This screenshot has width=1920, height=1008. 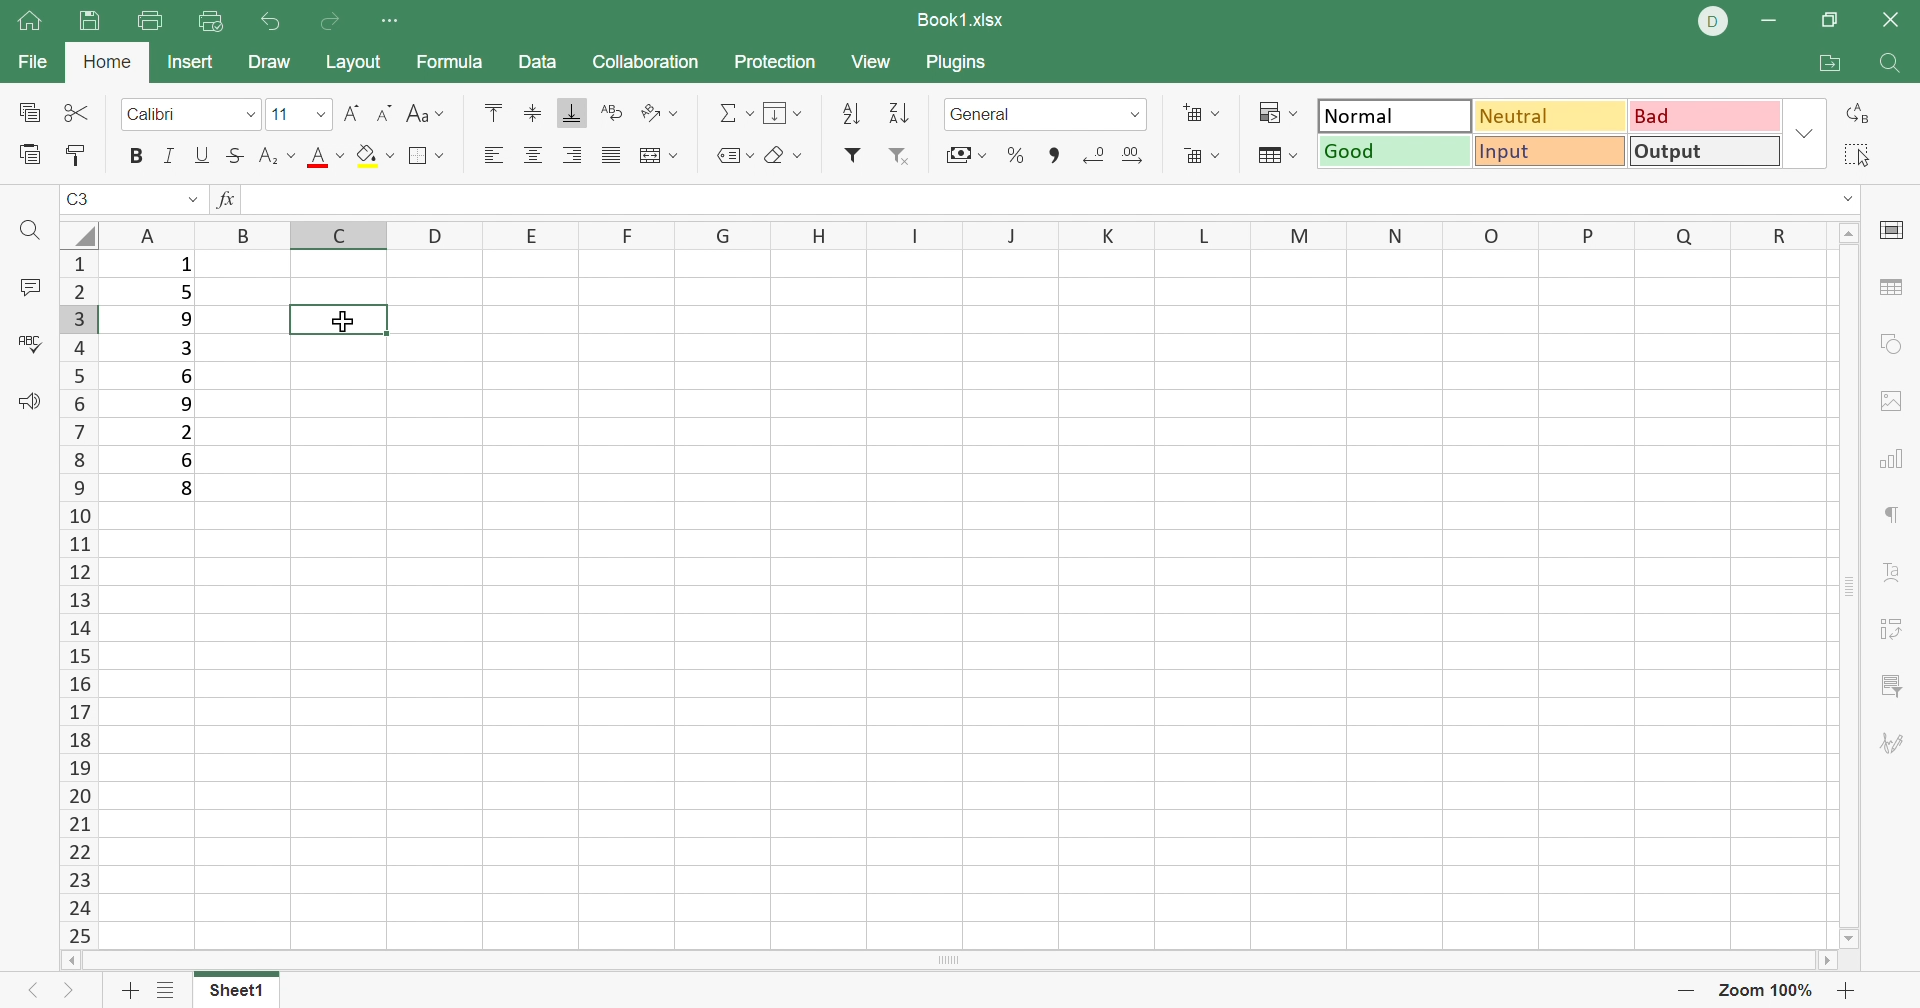 I want to click on Number format, so click(x=1044, y=114).